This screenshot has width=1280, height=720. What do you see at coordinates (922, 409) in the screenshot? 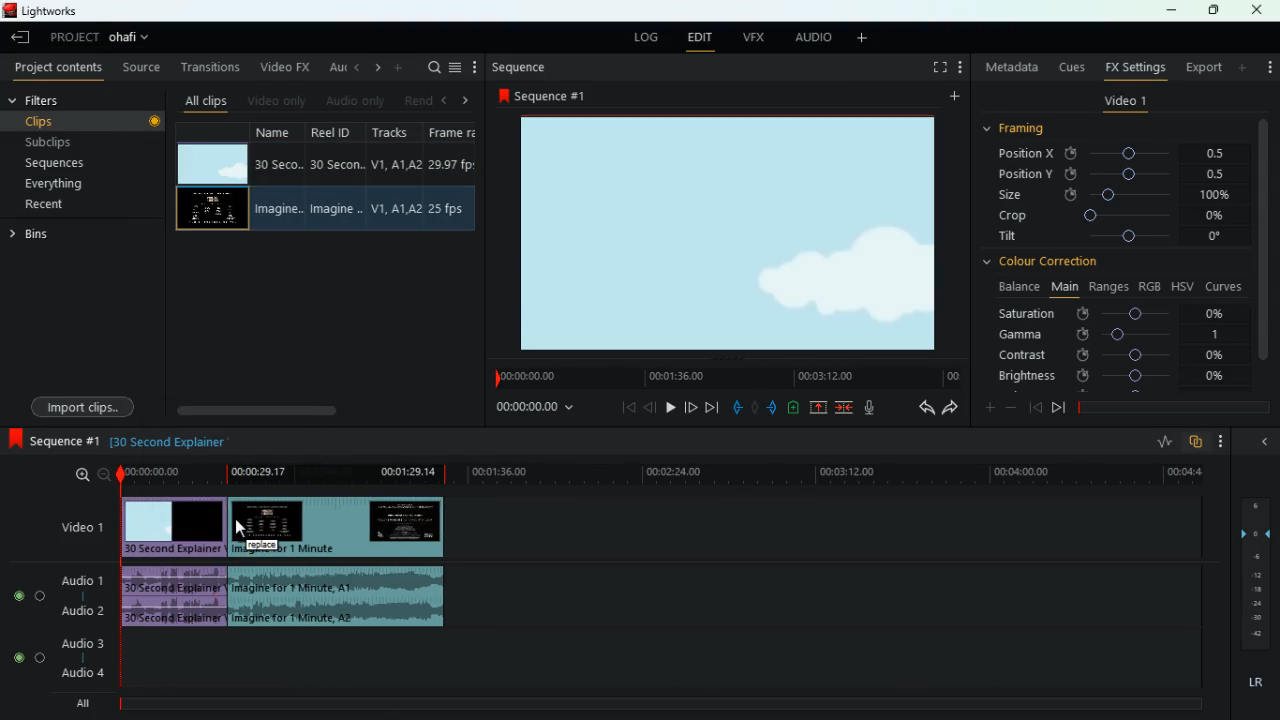
I see `back` at bounding box center [922, 409].